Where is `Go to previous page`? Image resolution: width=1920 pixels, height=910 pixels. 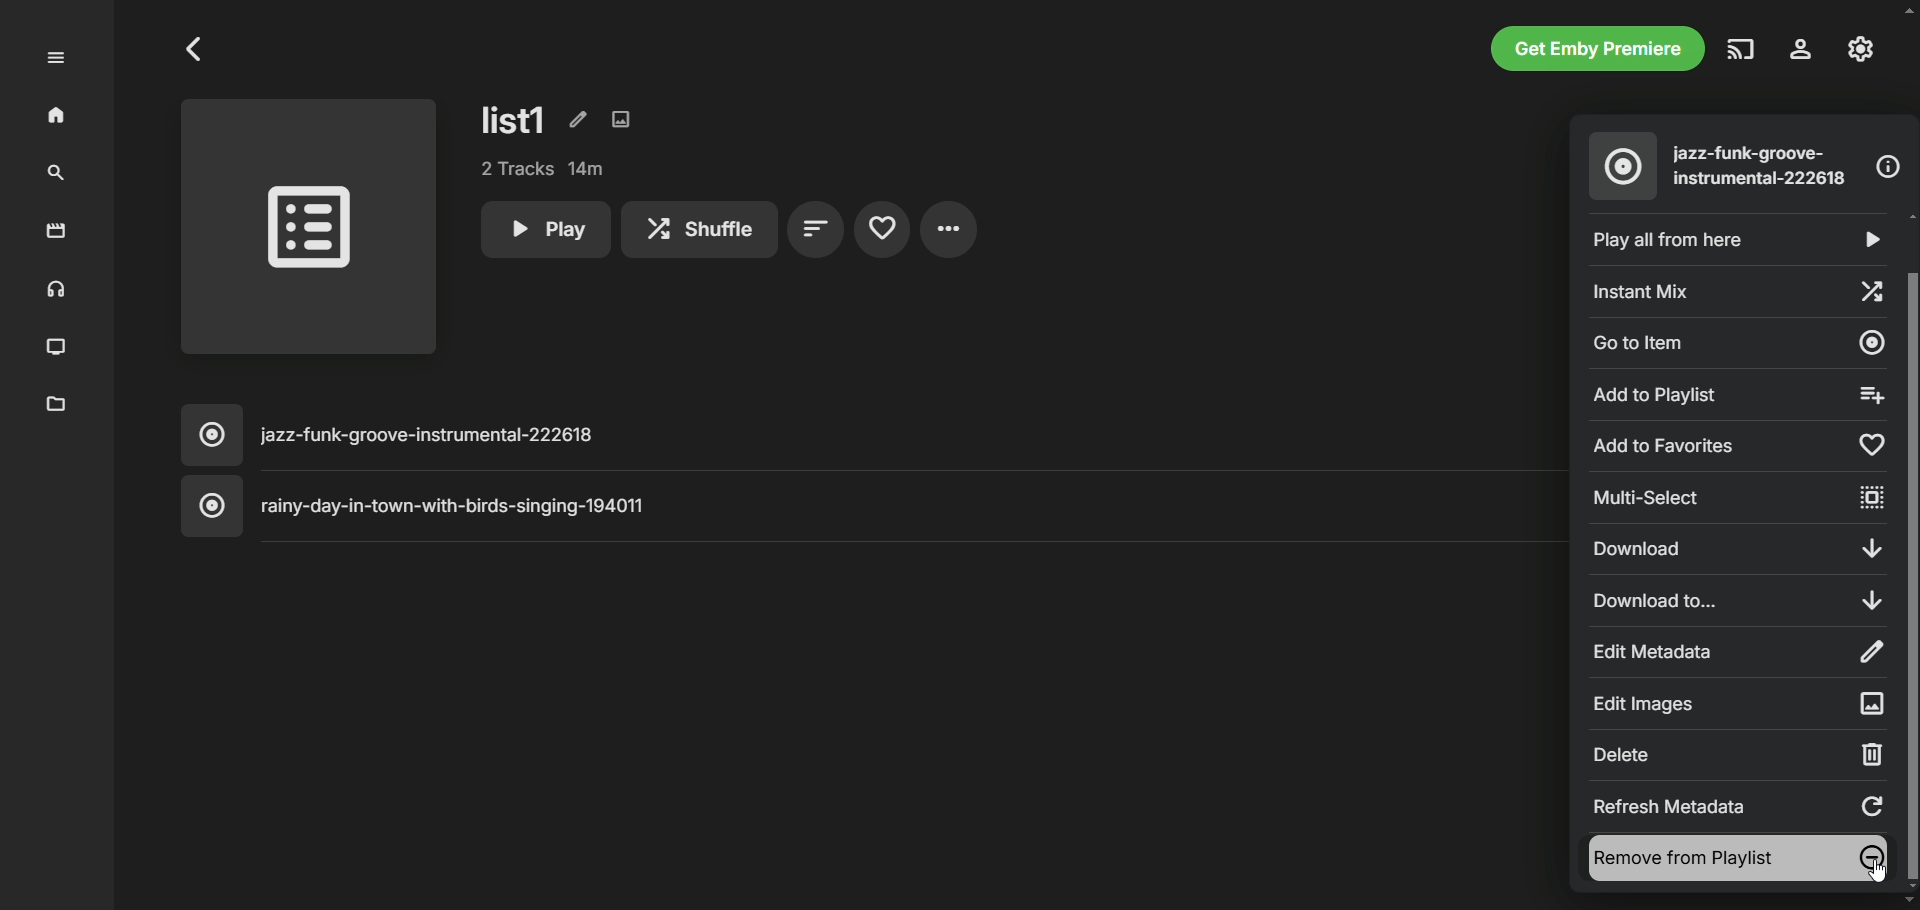 Go to previous page is located at coordinates (196, 49).